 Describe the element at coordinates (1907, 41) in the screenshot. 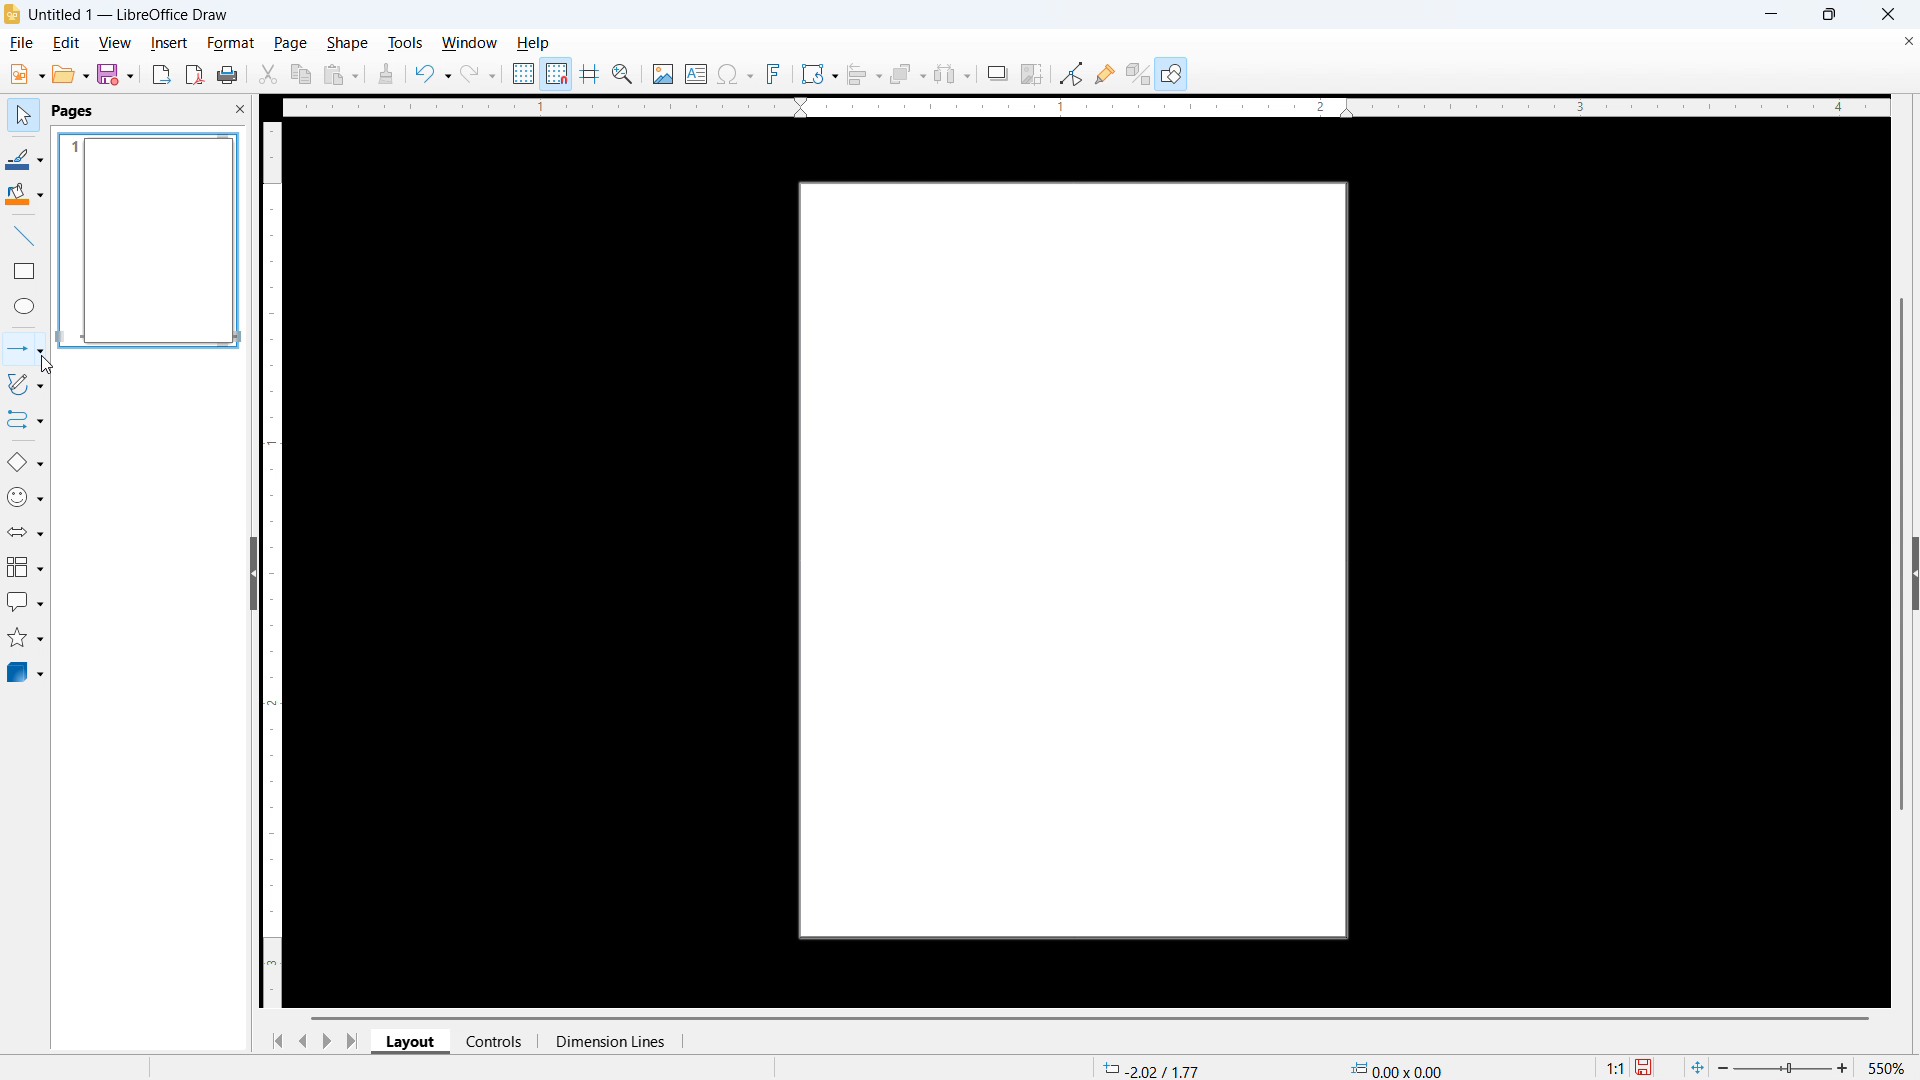

I see `Close document ` at that location.